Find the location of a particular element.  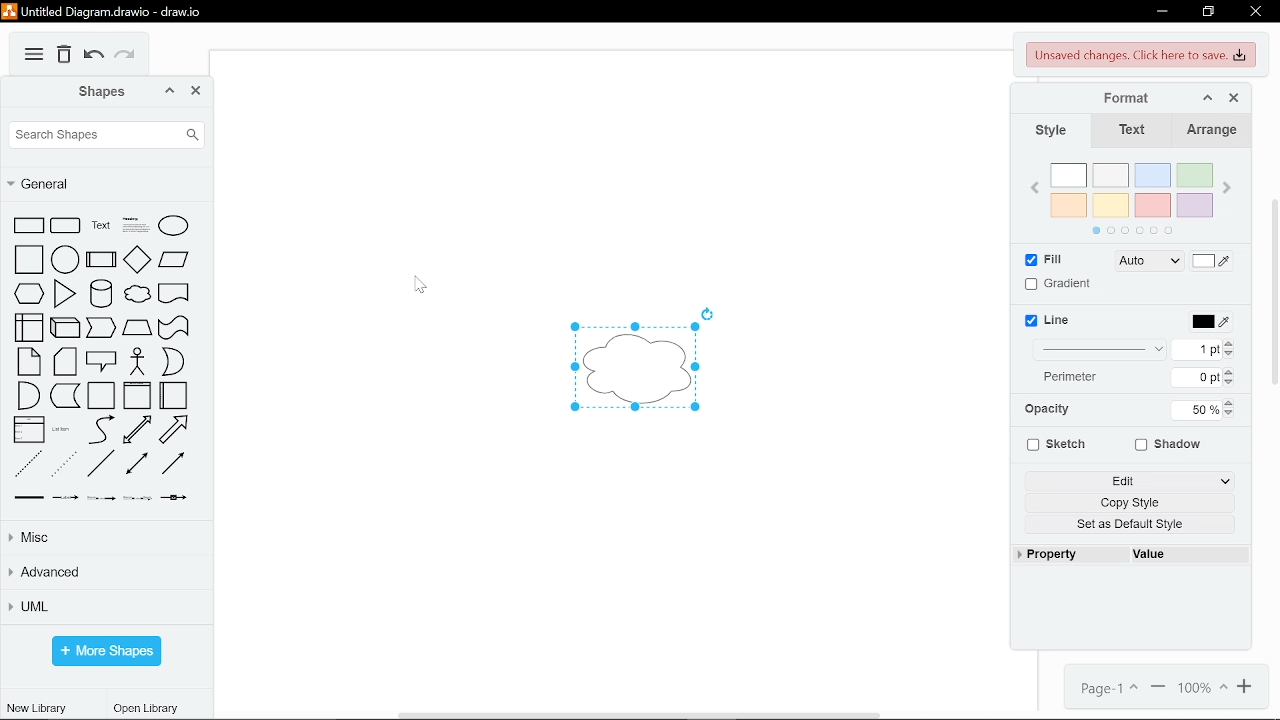

fill style is located at coordinates (1150, 262).